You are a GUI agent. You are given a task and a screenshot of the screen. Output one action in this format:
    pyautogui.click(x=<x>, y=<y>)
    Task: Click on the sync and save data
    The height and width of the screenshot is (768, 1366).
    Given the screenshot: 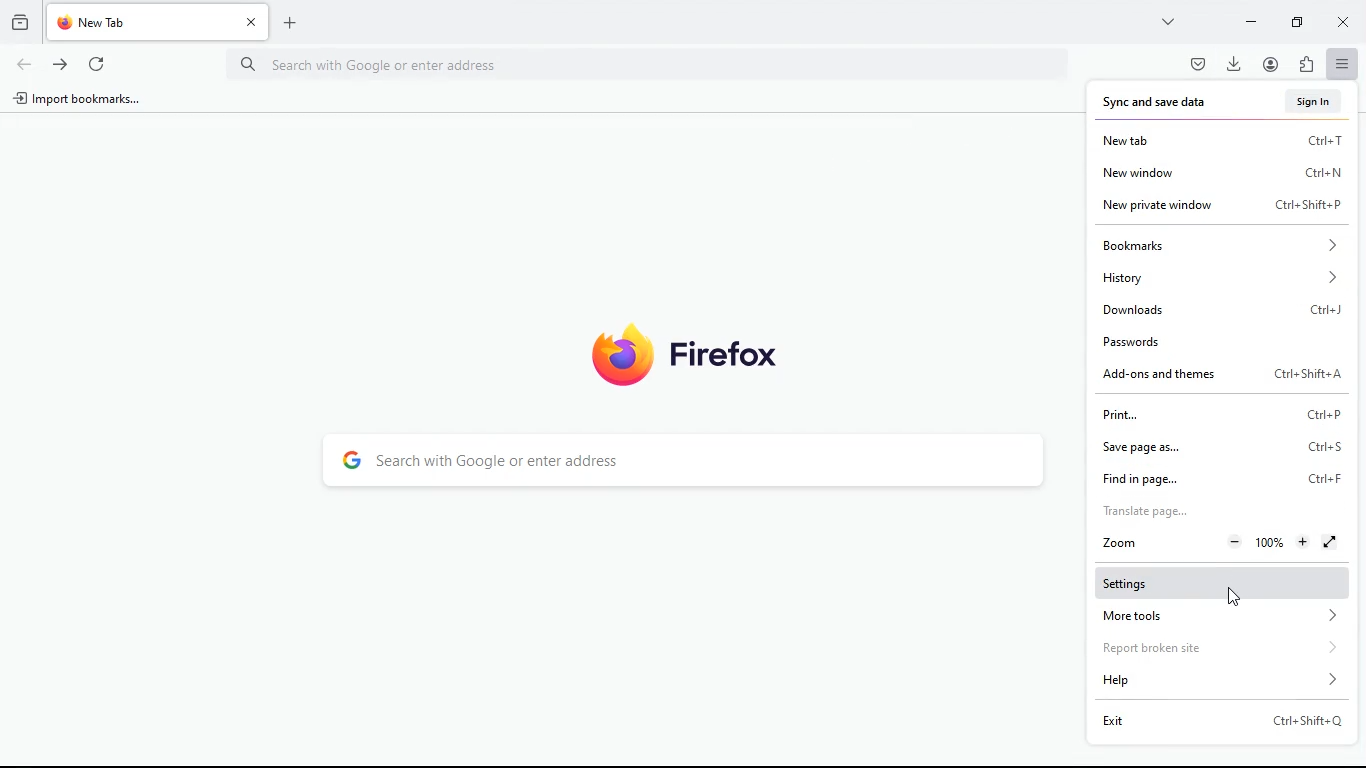 What is the action you would take?
    pyautogui.click(x=1167, y=102)
    